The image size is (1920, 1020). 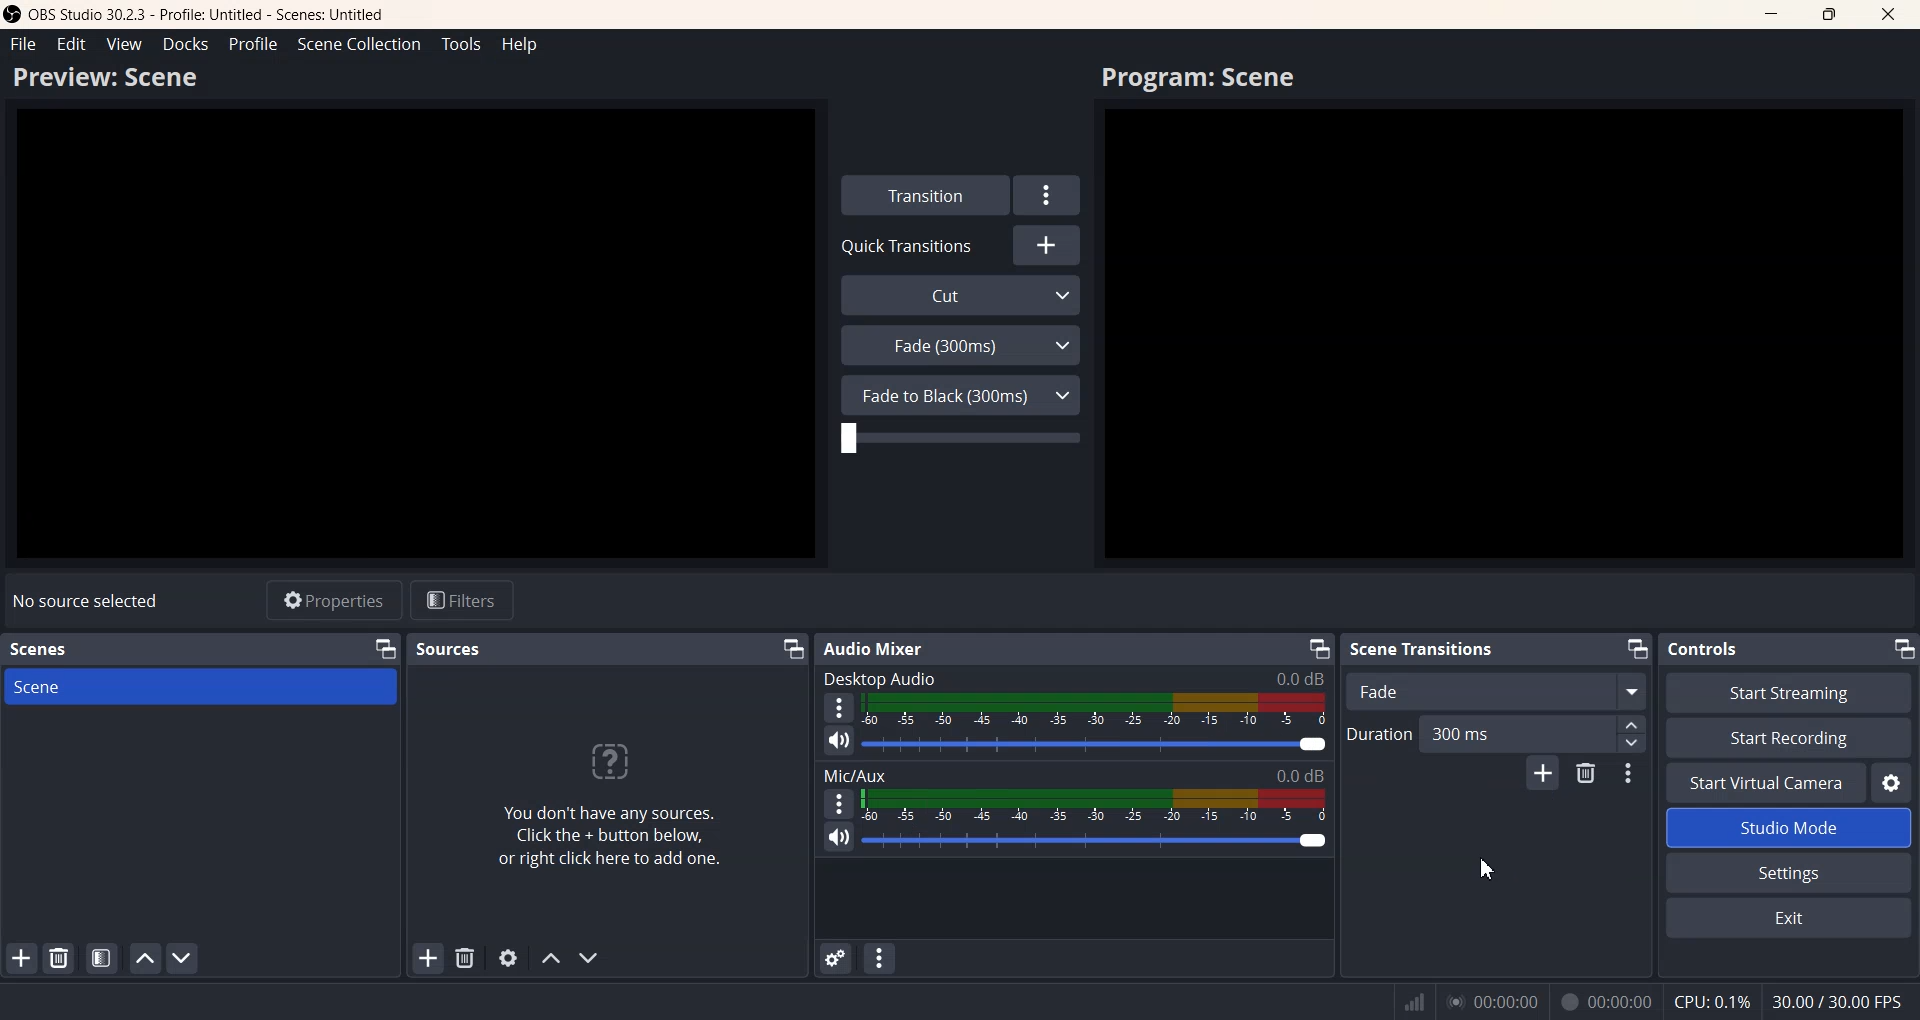 I want to click on Sources , so click(x=449, y=649).